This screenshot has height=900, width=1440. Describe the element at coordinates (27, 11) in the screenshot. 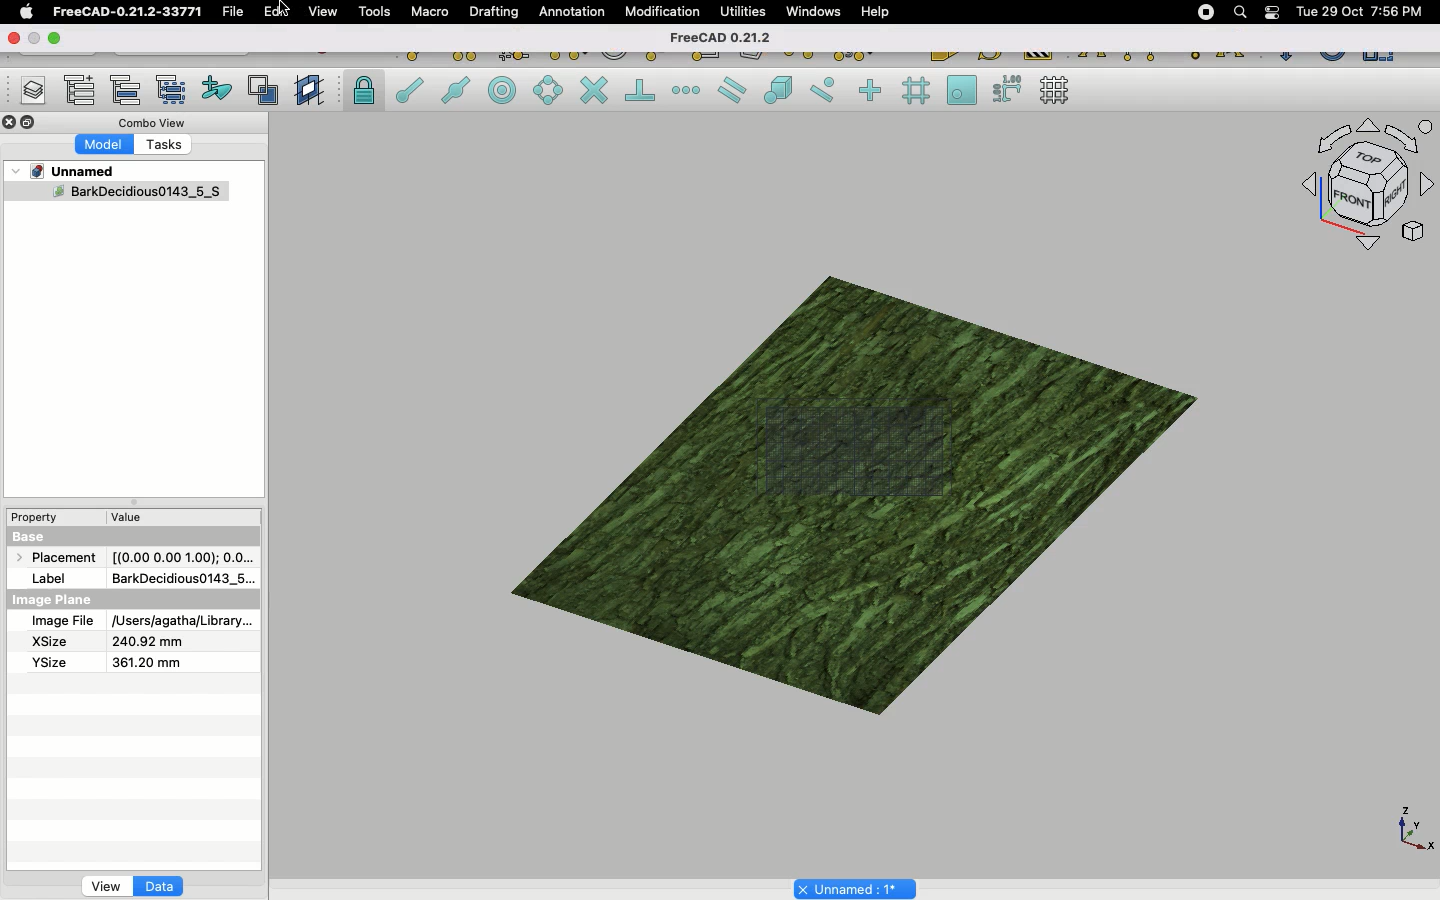

I see `Apple log` at that location.